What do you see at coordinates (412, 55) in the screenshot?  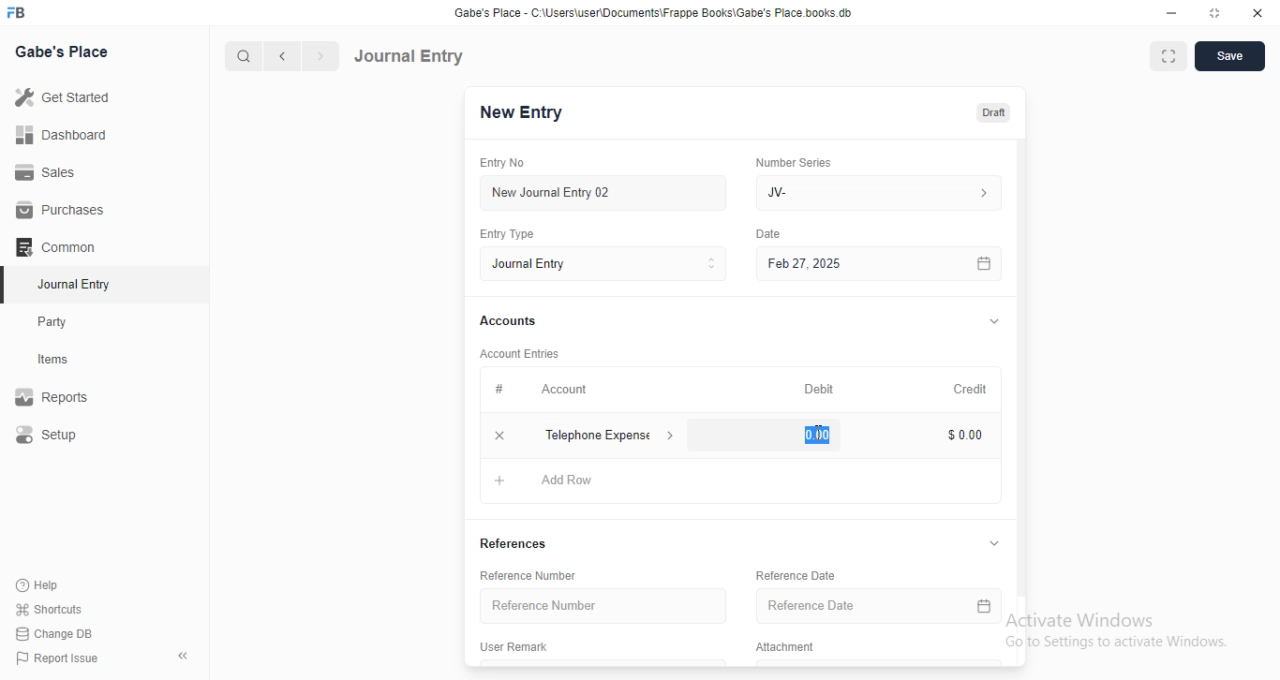 I see `Journal Entry` at bounding box center [412, 55].